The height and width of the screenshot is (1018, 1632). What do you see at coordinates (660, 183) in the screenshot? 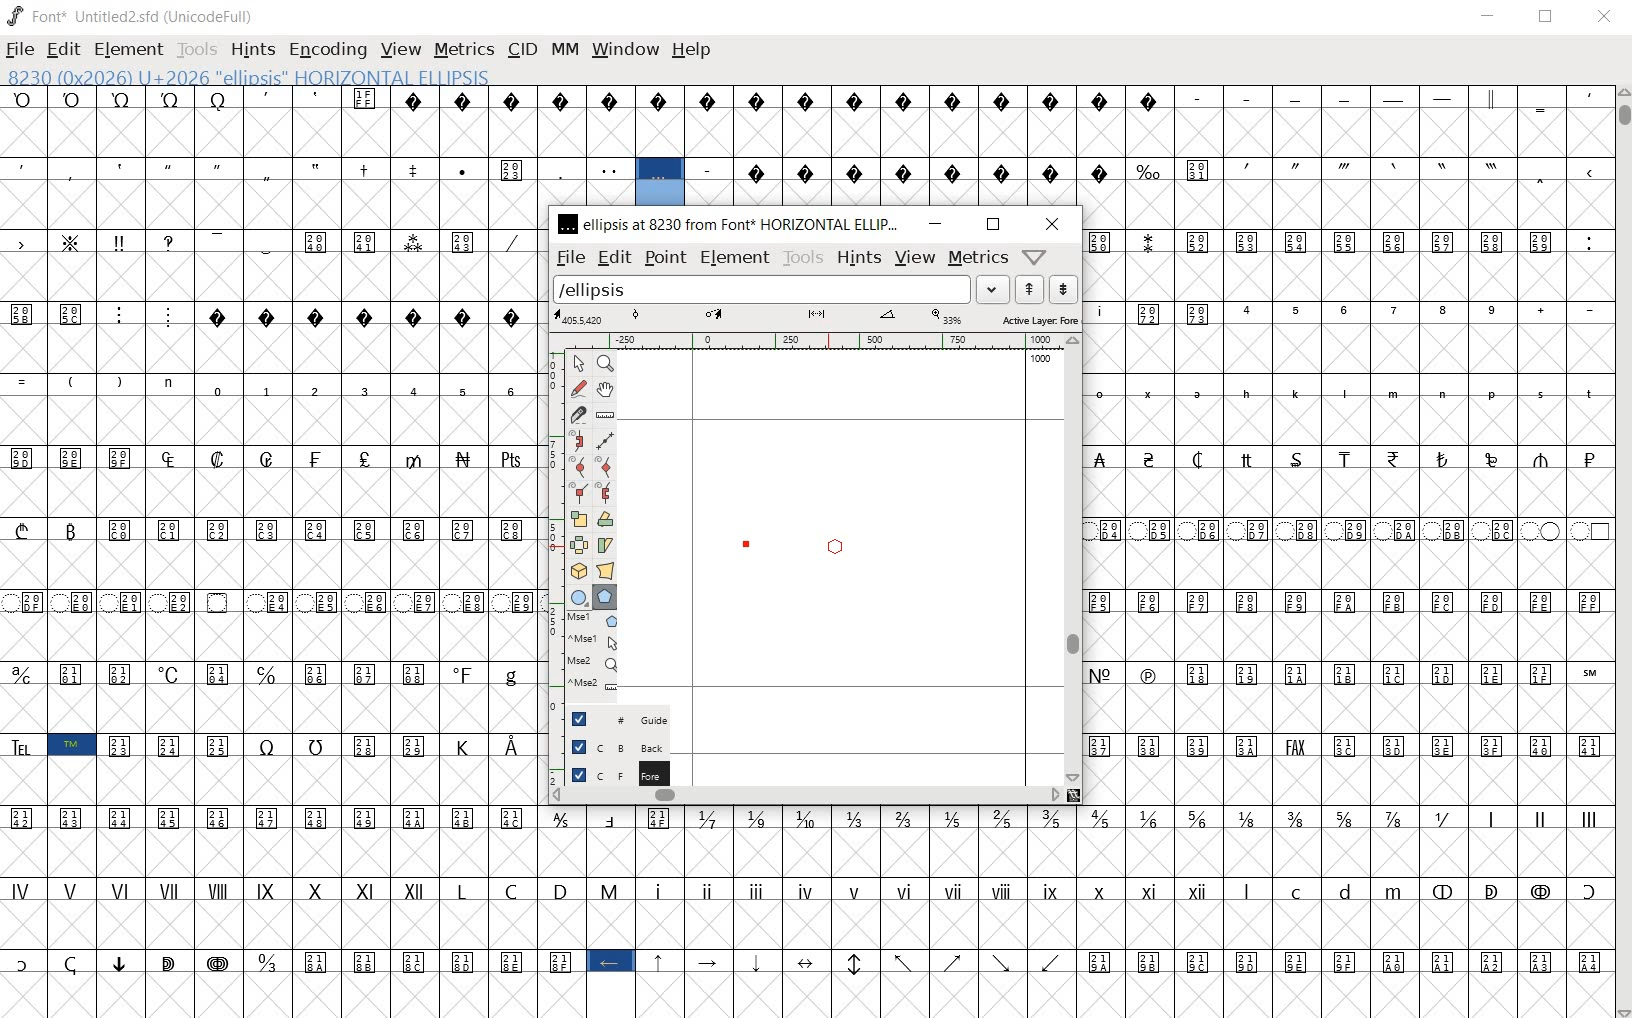
I see `8230 (0x2026) U+2026 "ELLIPSIS" HORIZONTAL ELLIPSIS` at bounding box center [660, 183].